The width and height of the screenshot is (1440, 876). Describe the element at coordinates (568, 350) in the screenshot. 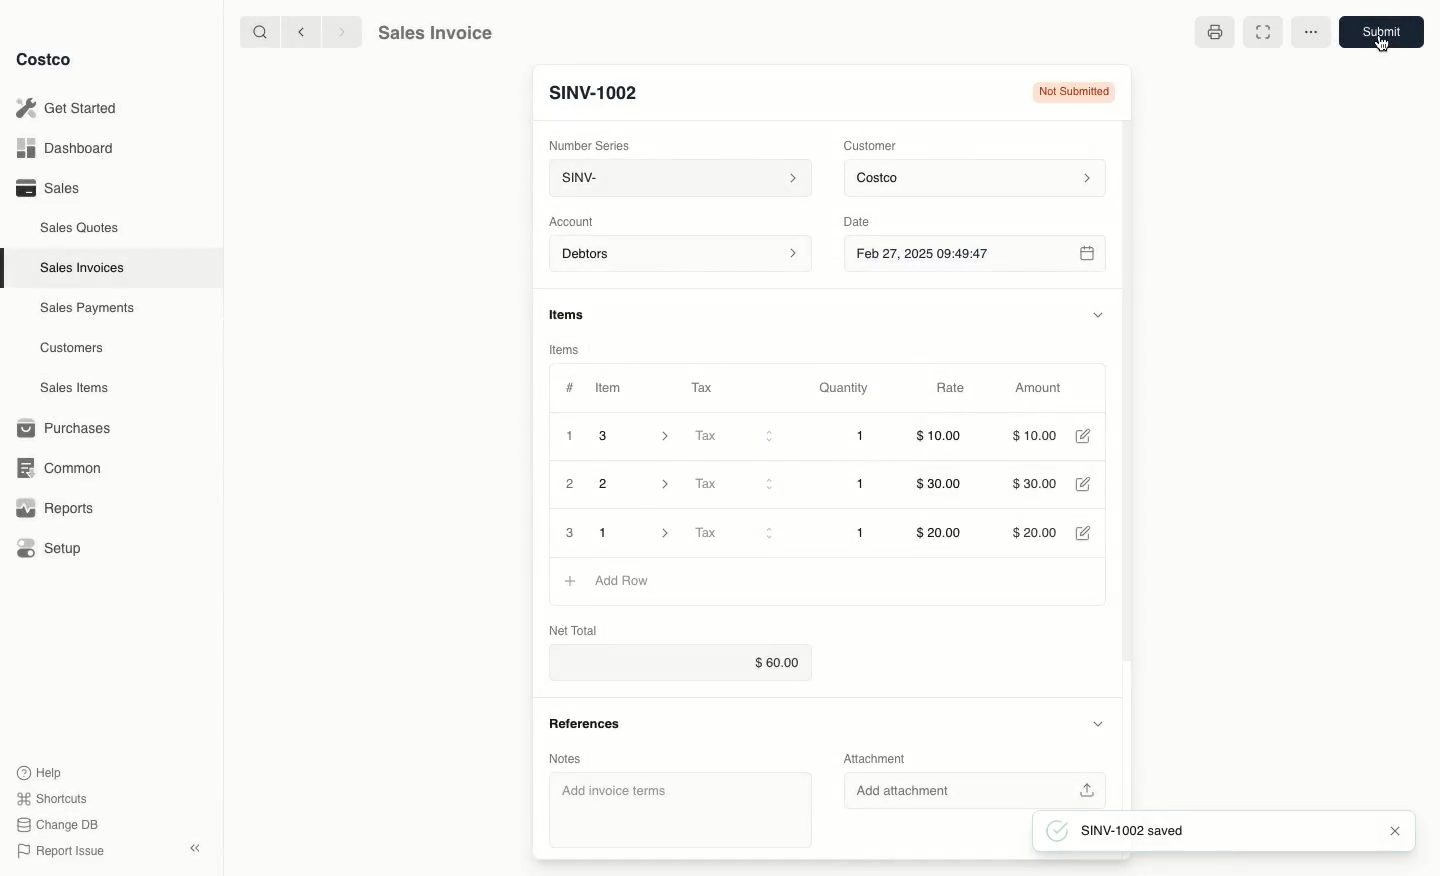

I see `Items` at that location.